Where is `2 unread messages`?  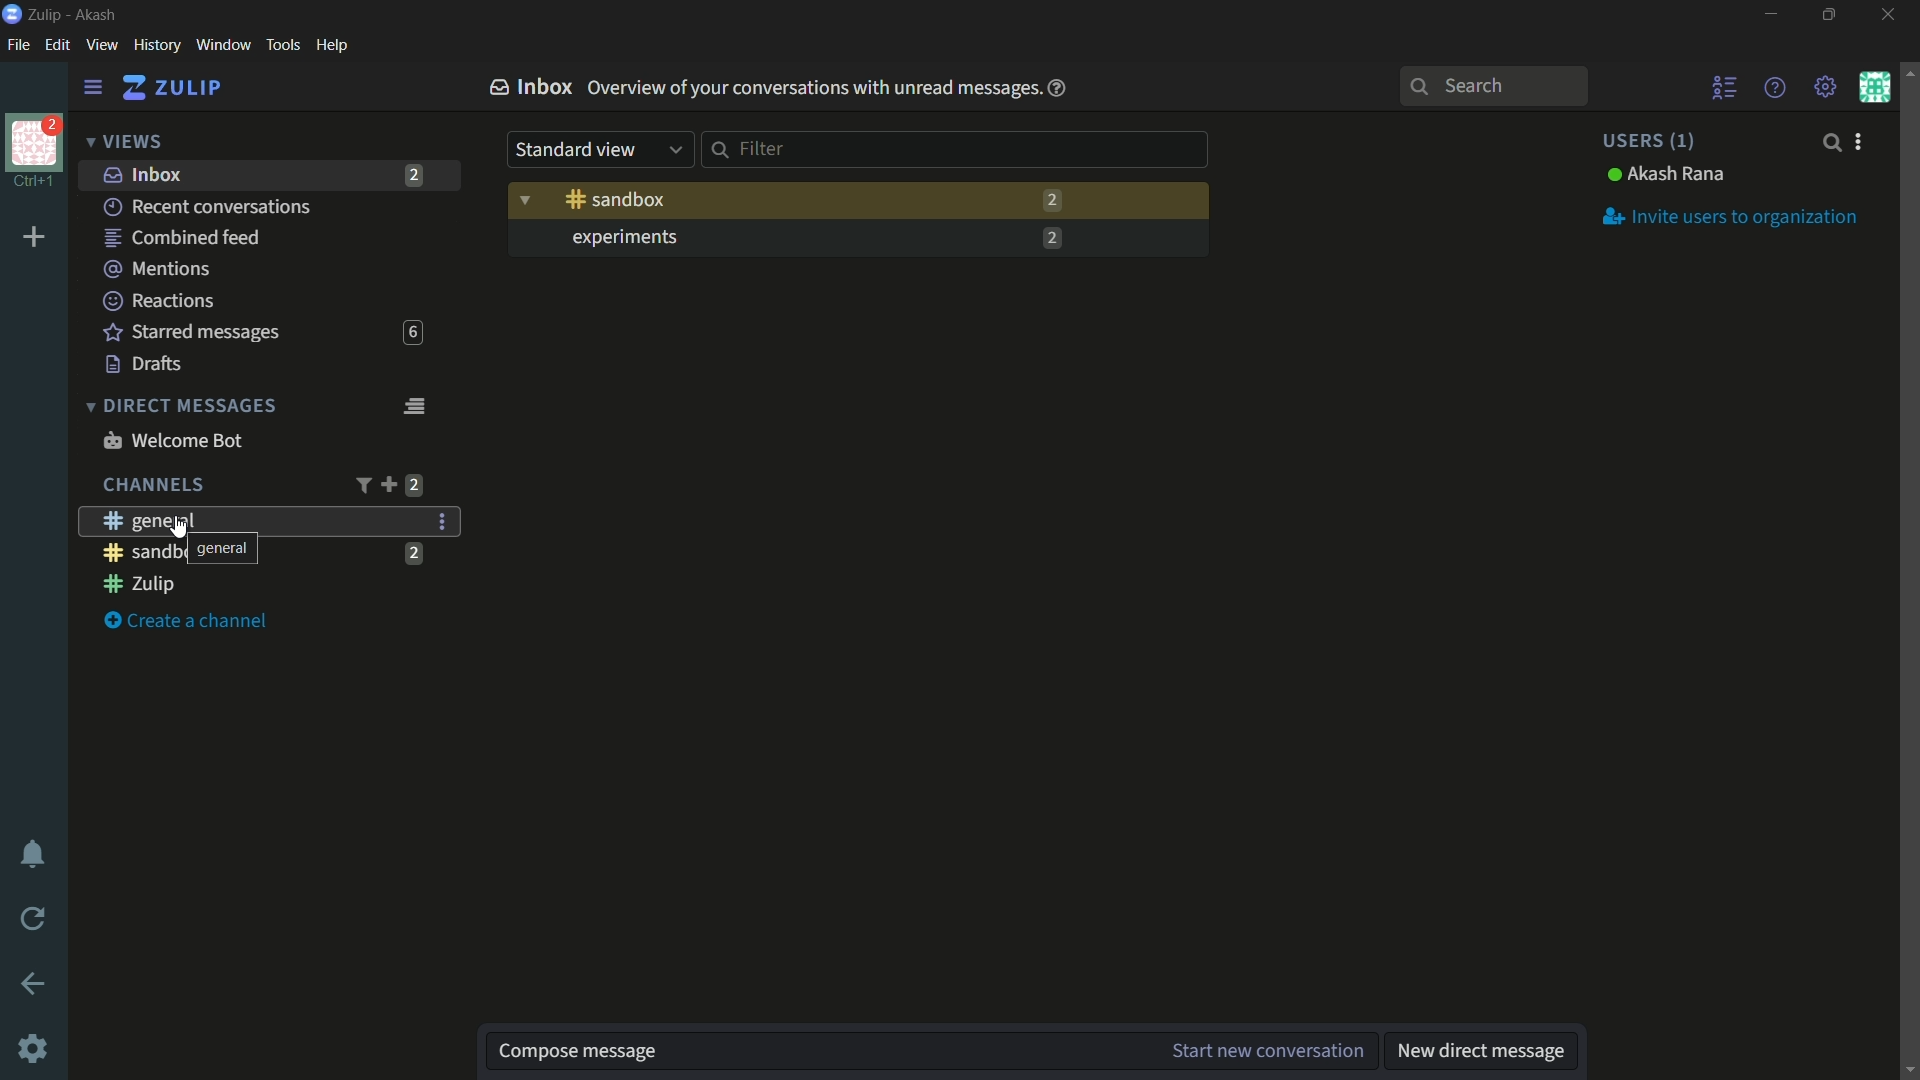
2 unread messages is located at coordinates (1051, 200).